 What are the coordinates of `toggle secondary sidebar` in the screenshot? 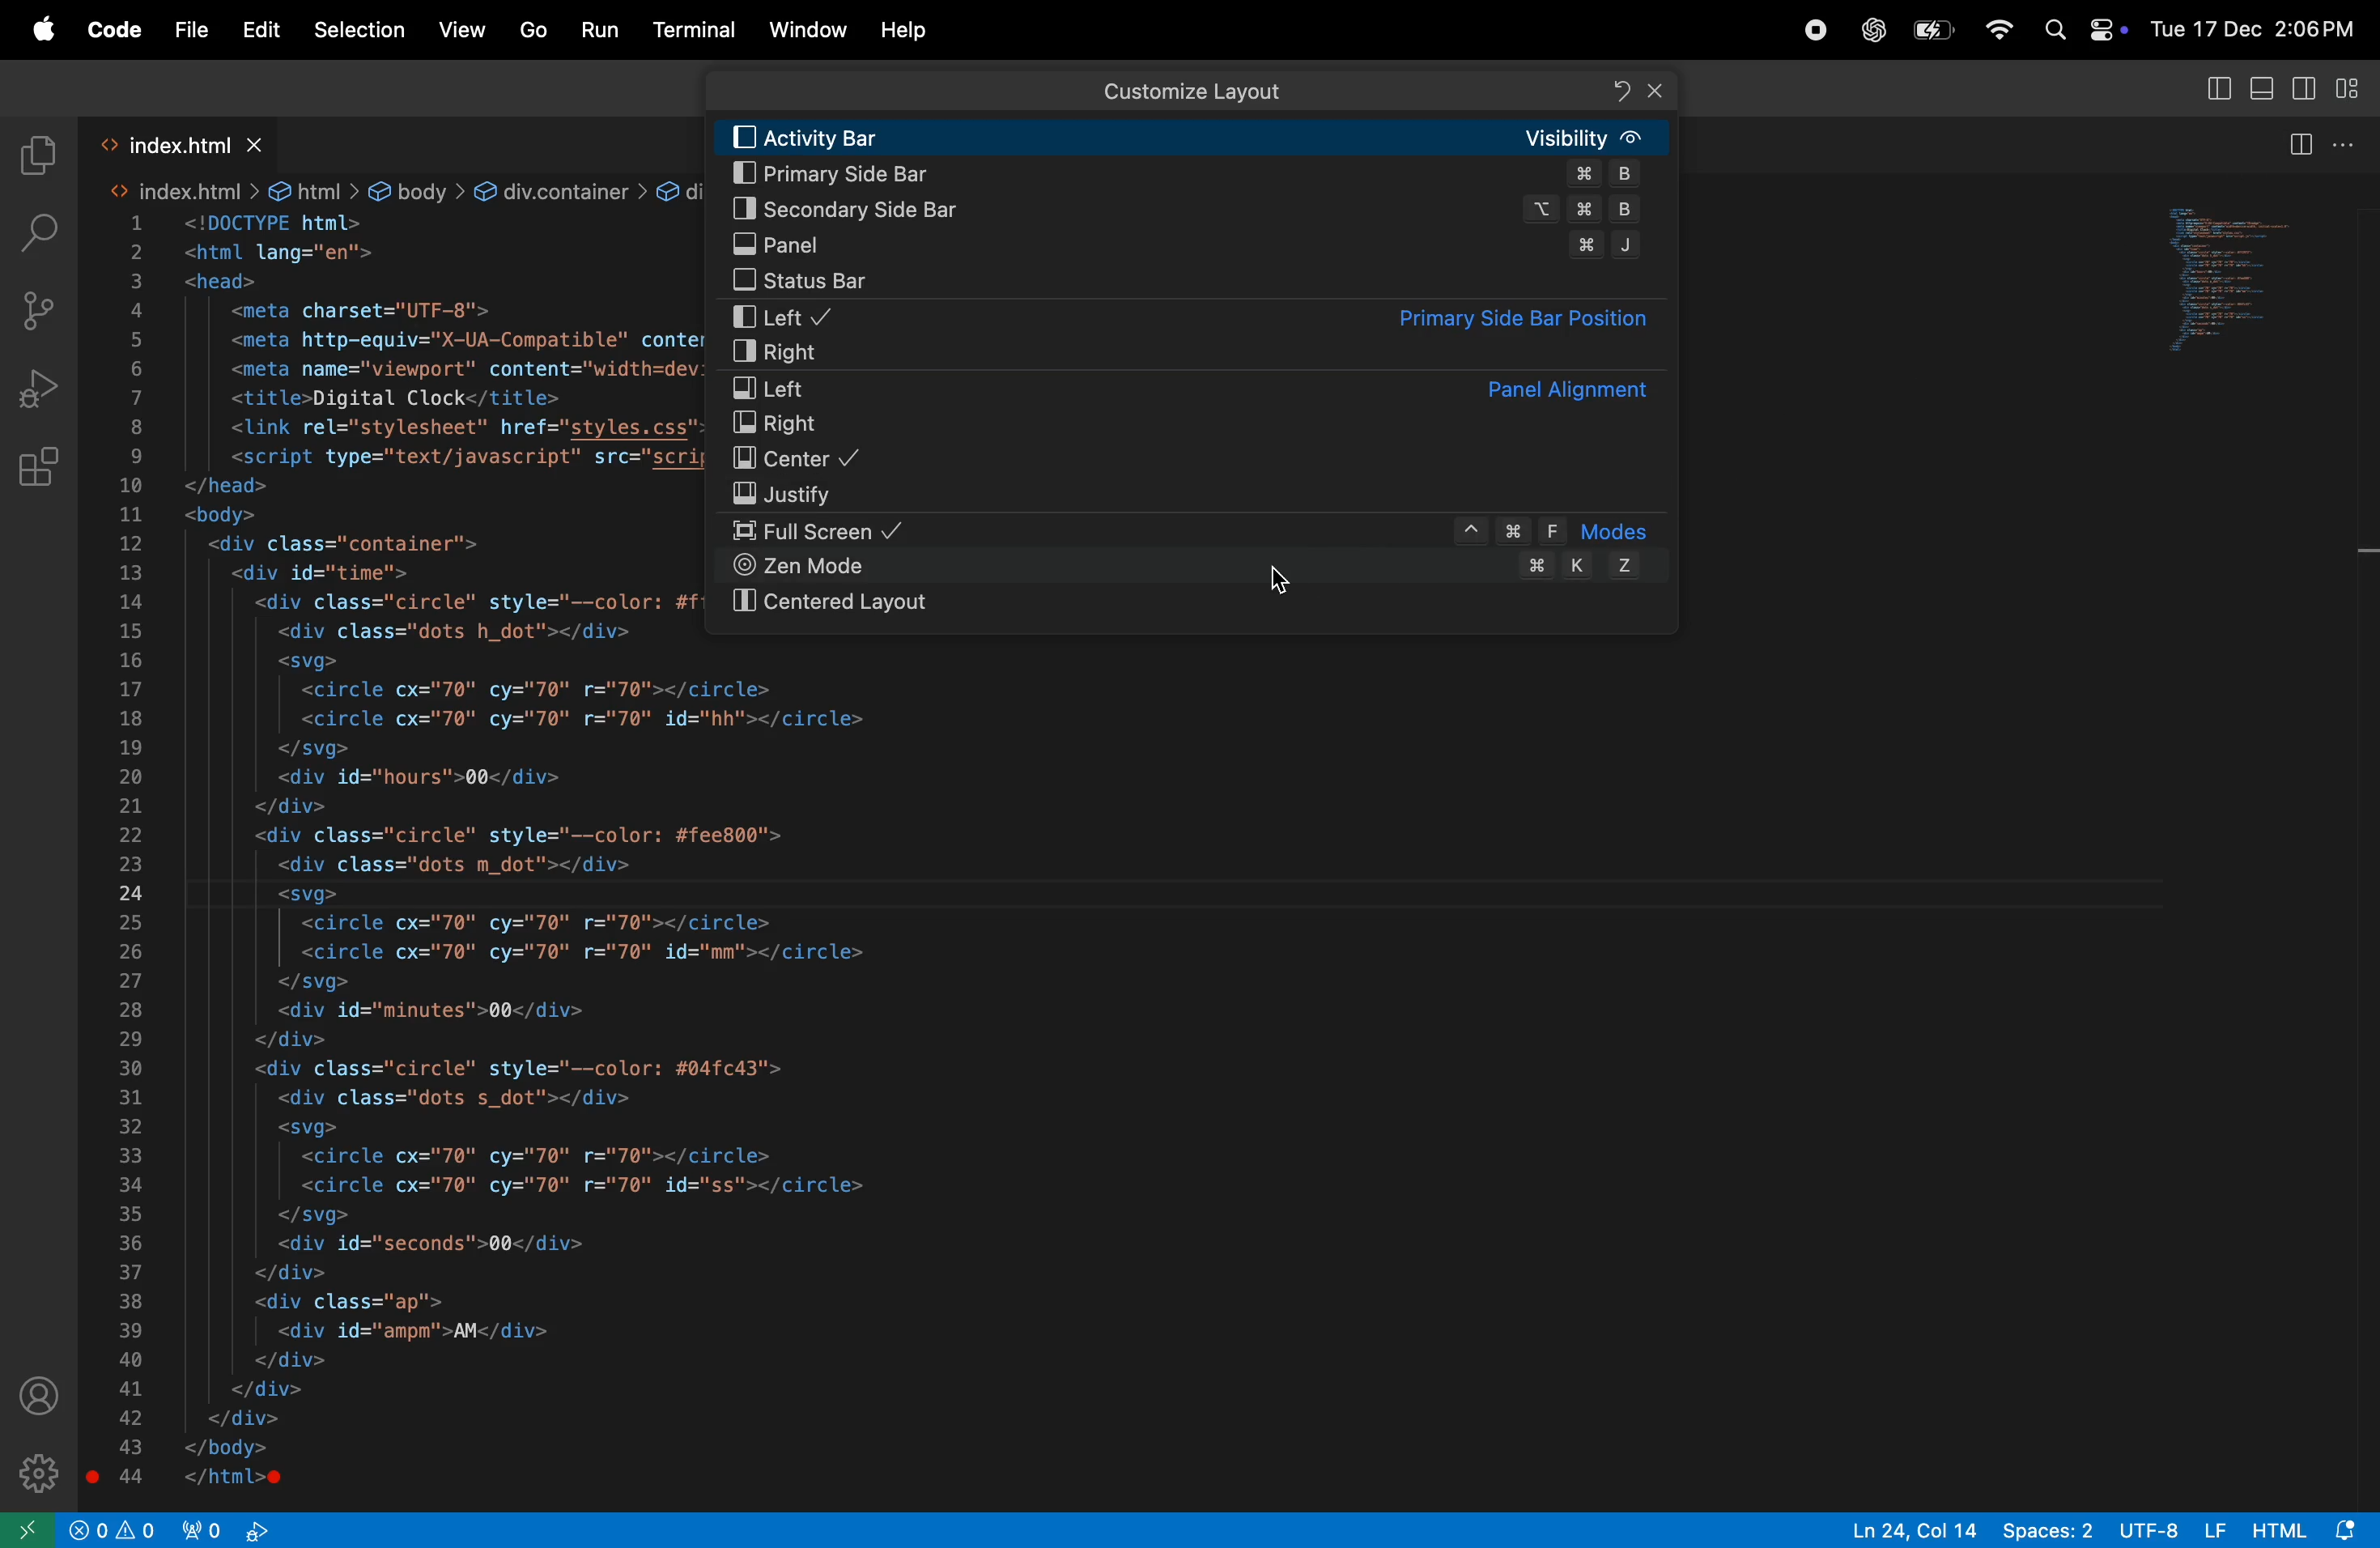 It's located at (2305, 86).